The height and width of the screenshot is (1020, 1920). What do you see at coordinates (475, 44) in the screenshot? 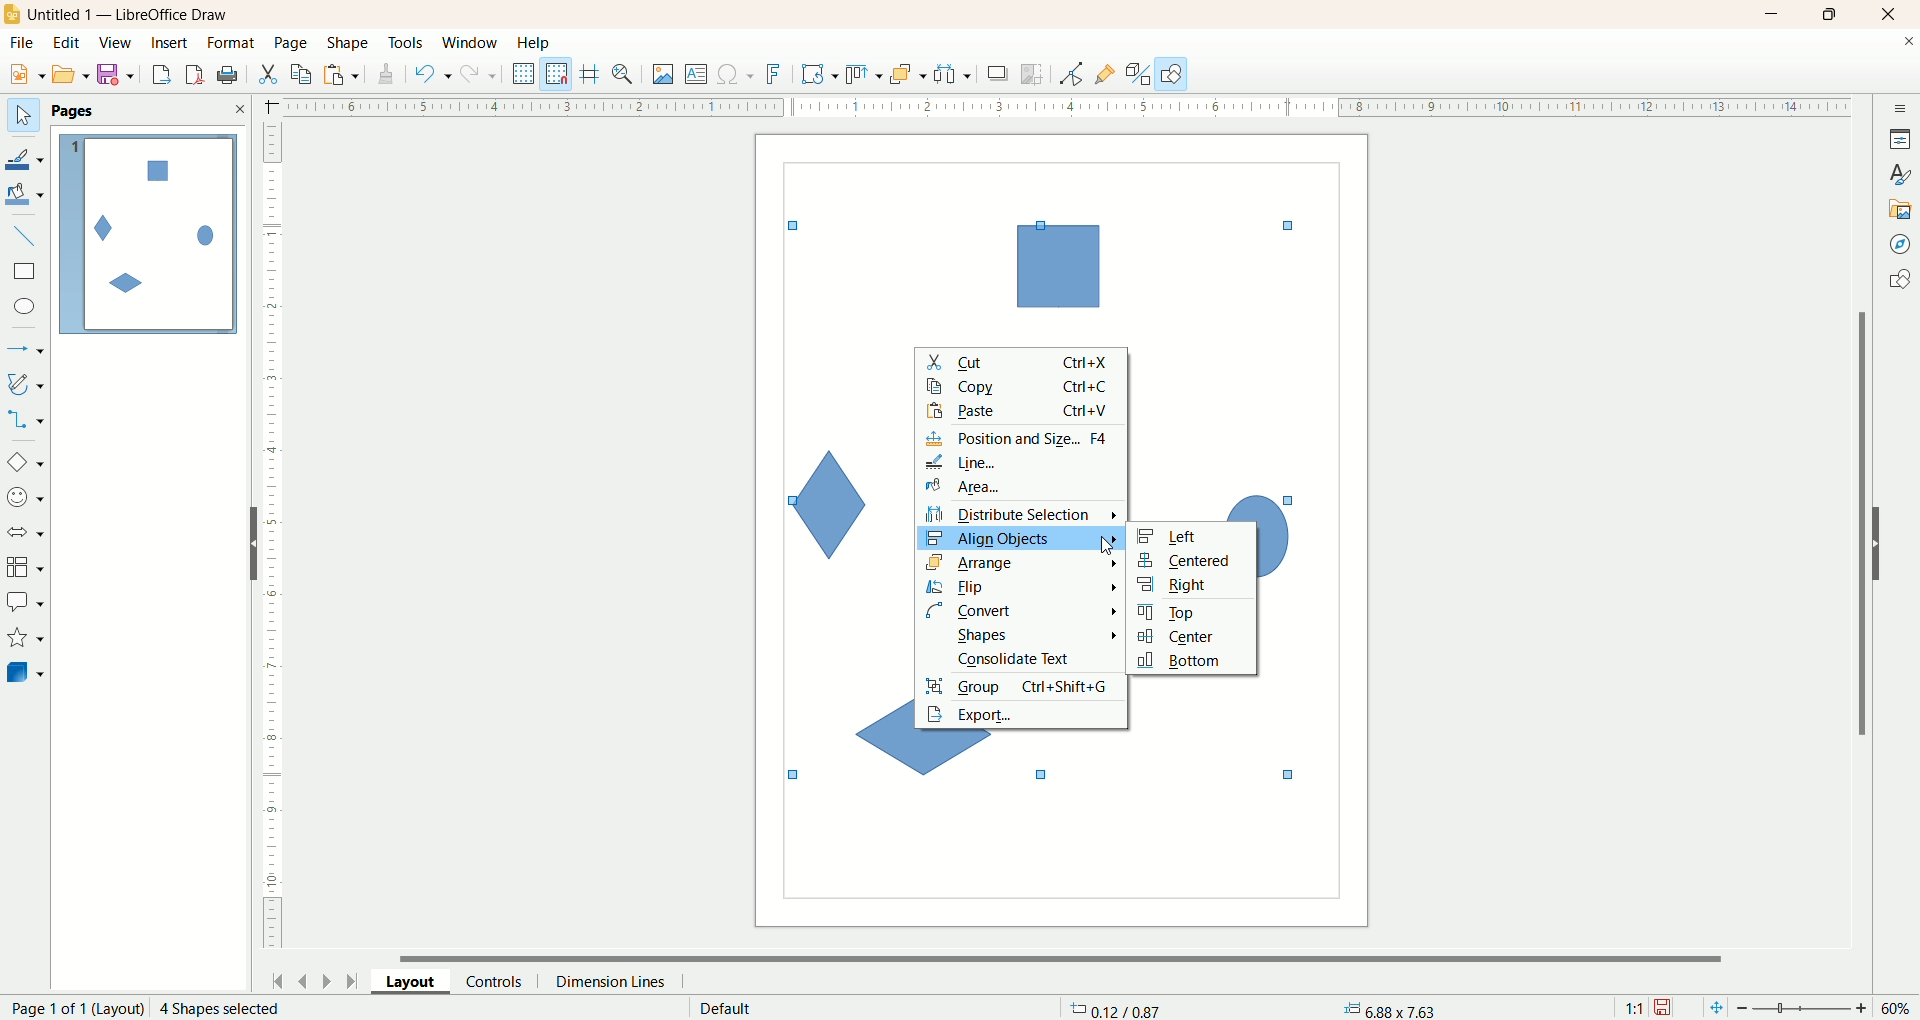
I see `window` at bounding box center [475, 44].